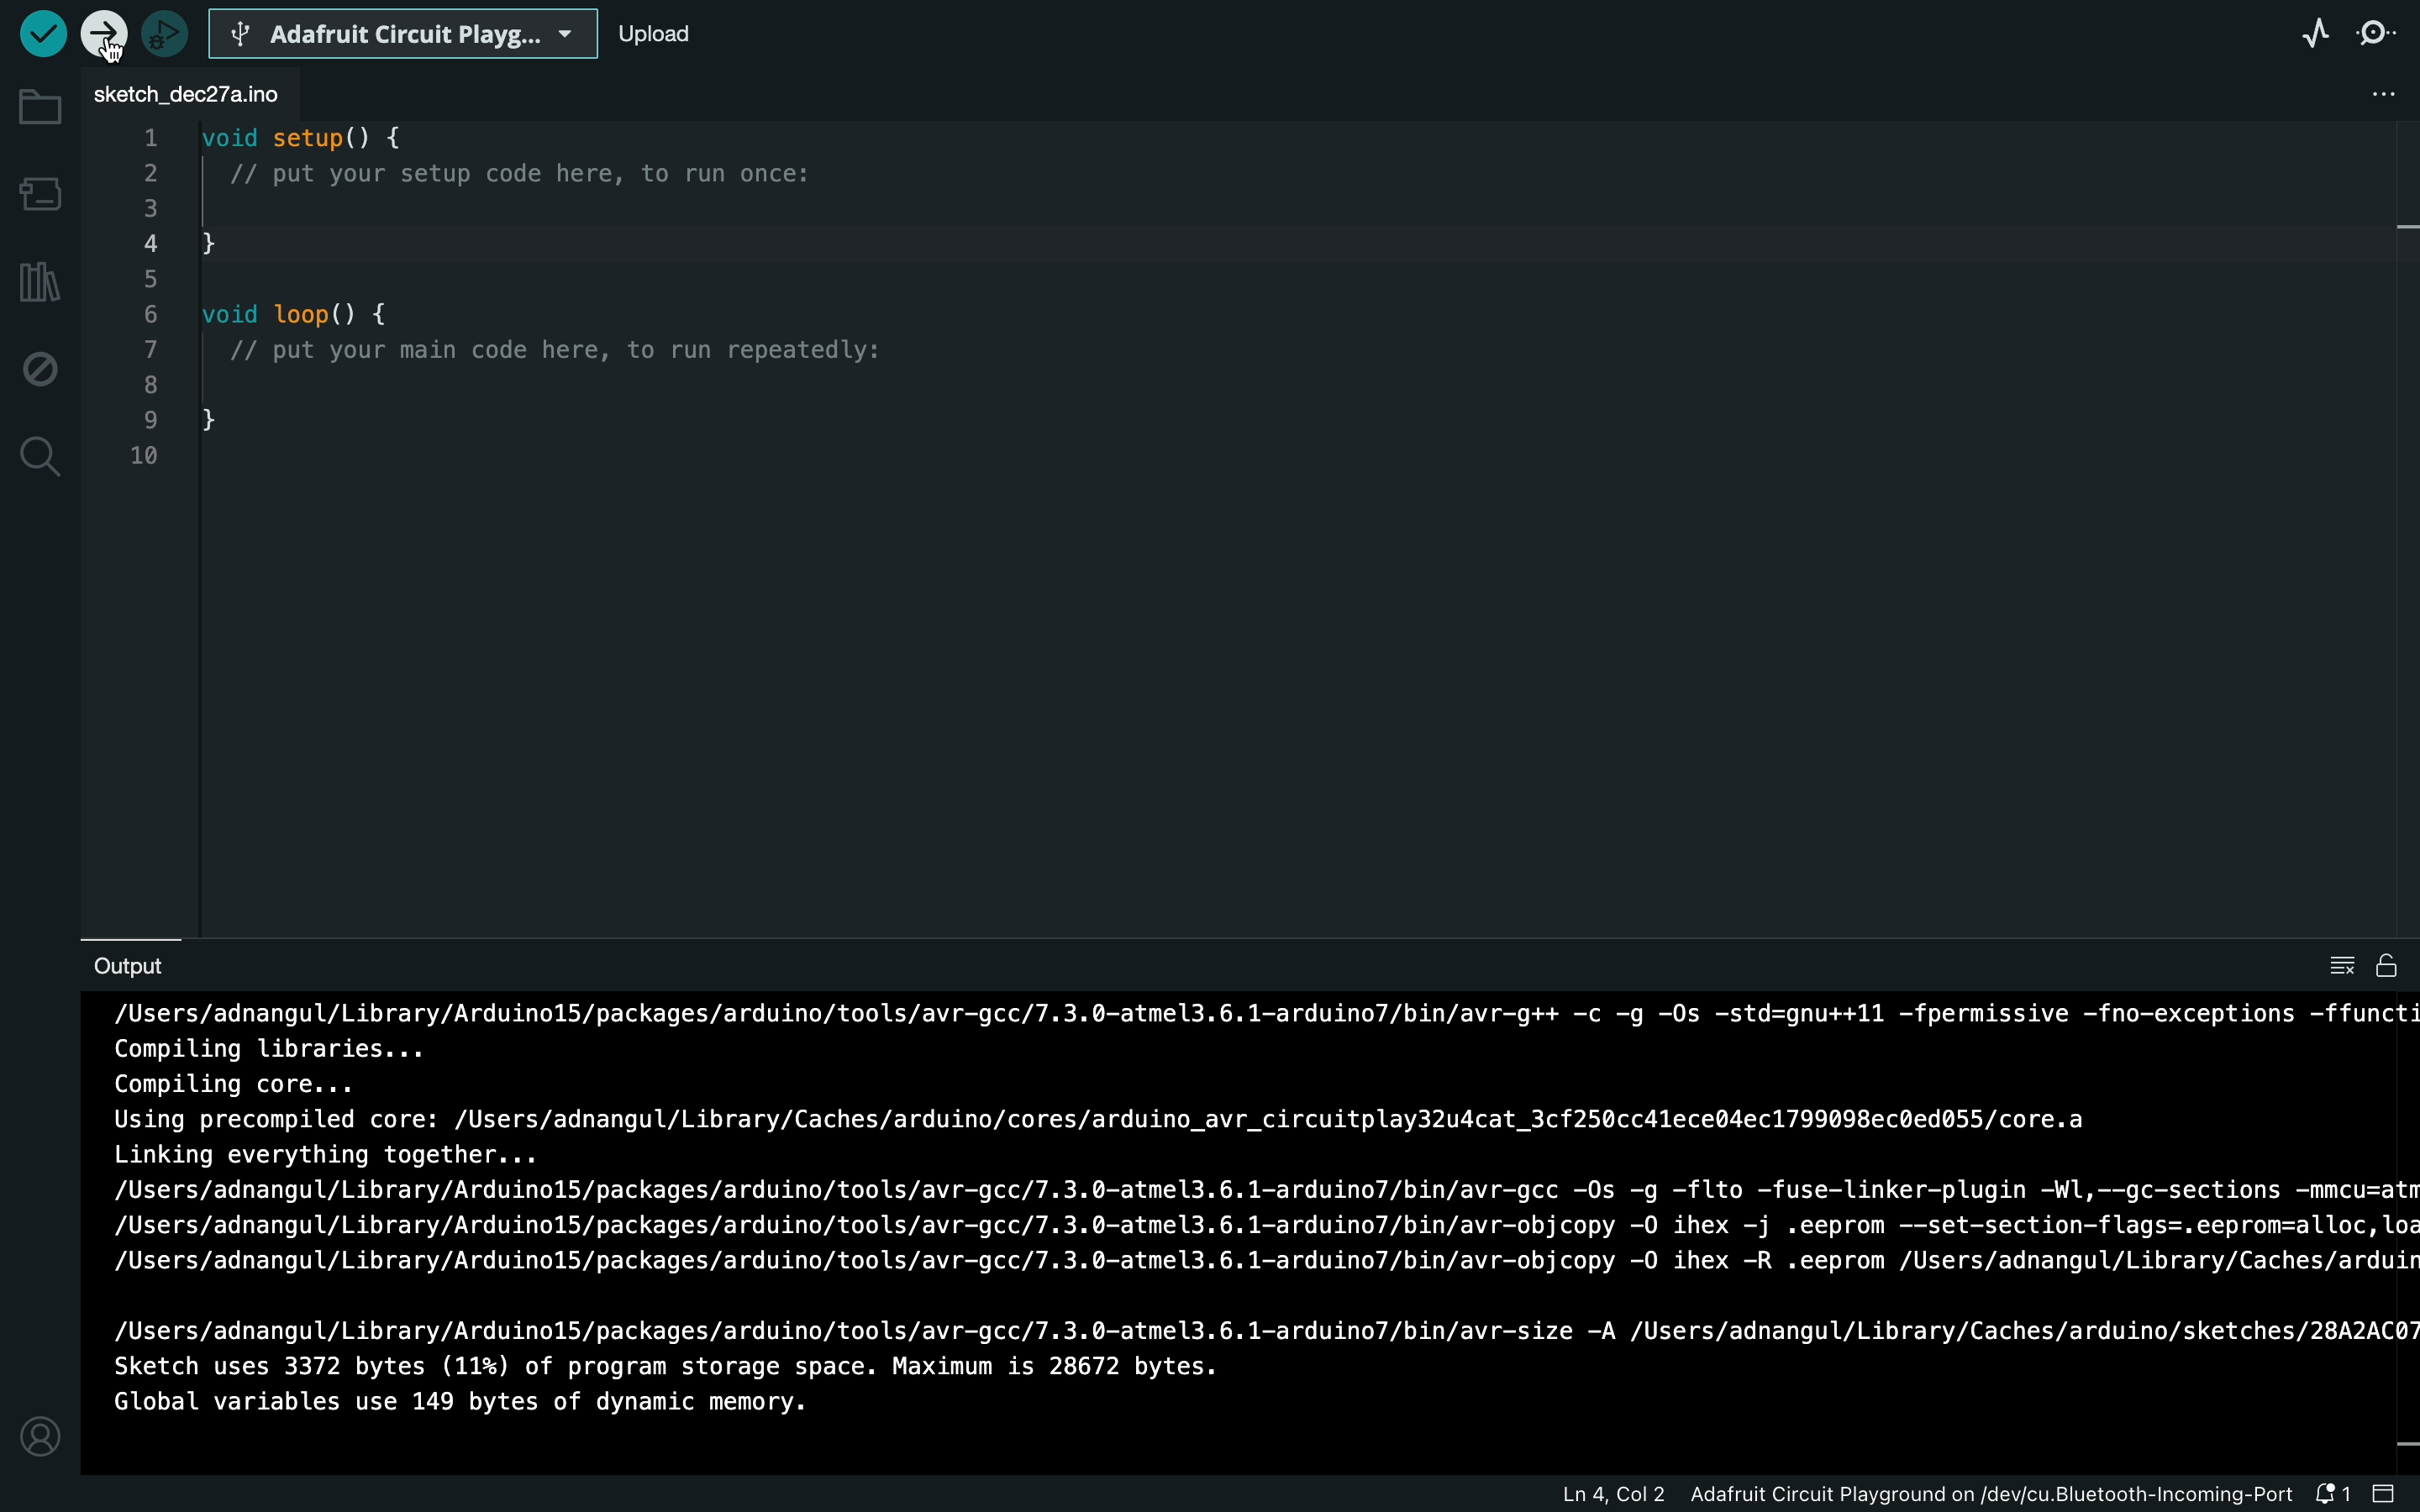 This screenshot has width=2420, height=1512. Describe the element at coordinates (37, 1436) in the screenshot. I see `profile` at that location.